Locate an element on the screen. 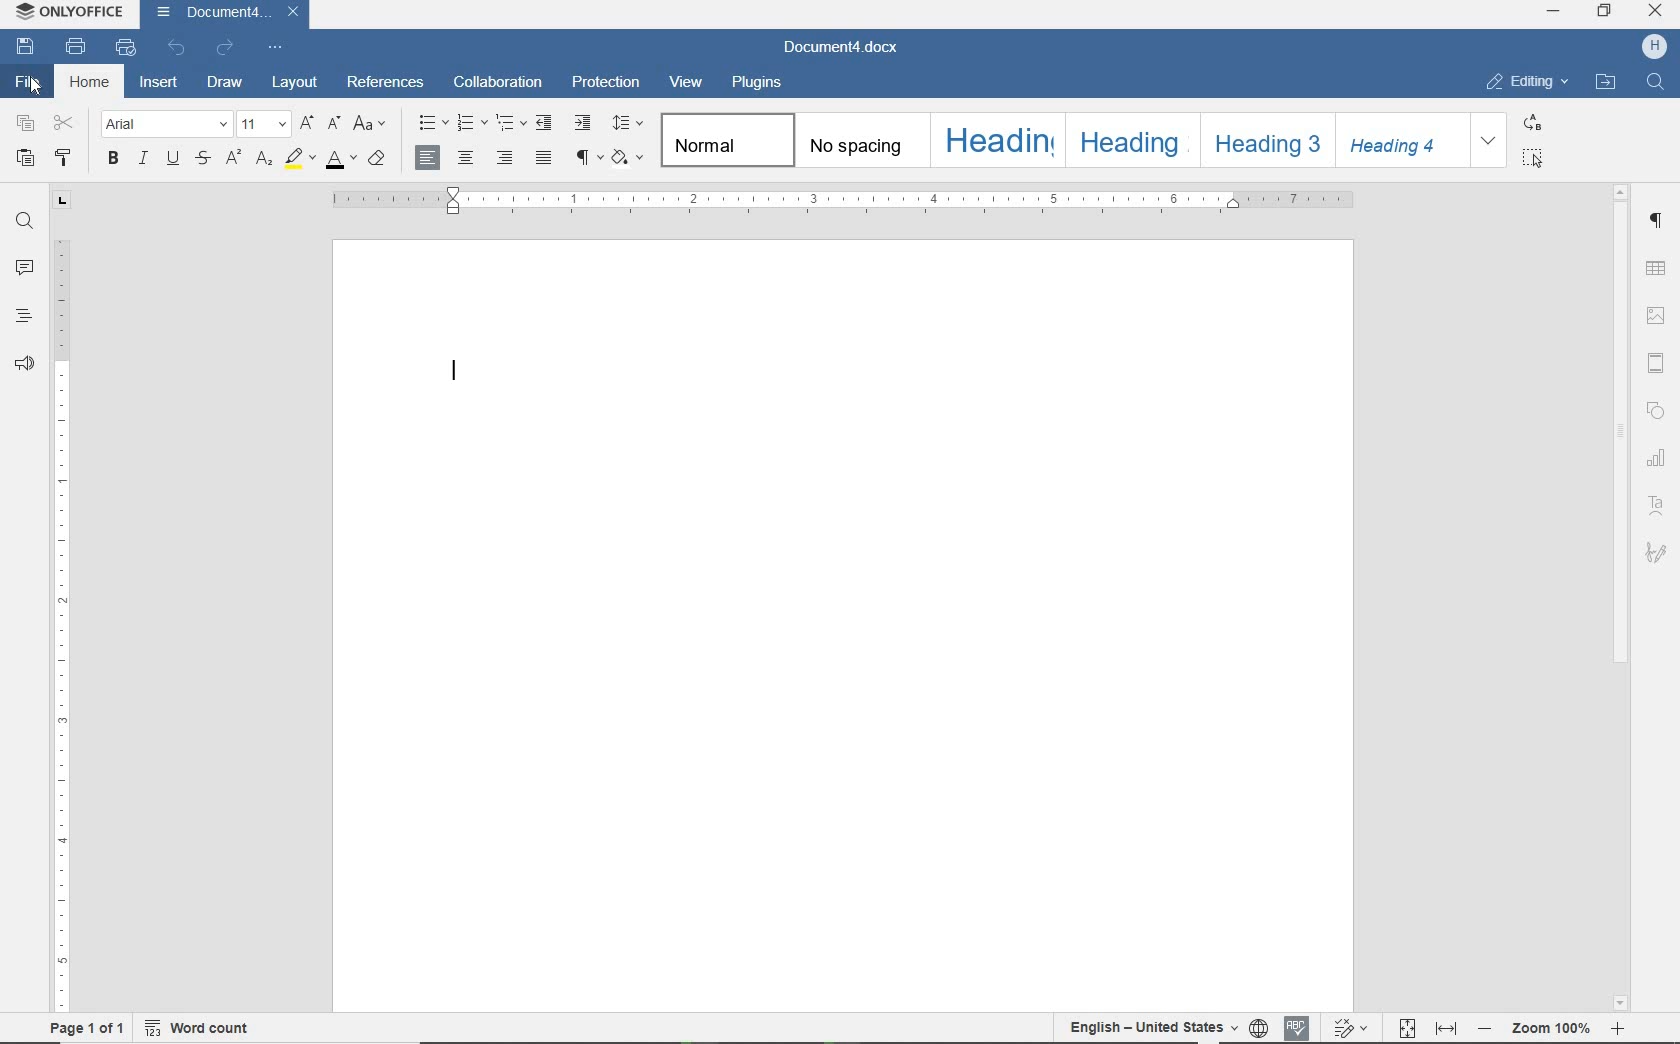 This screenshot has height=1044, width=1680. align right is located at coordinates (505, 157).